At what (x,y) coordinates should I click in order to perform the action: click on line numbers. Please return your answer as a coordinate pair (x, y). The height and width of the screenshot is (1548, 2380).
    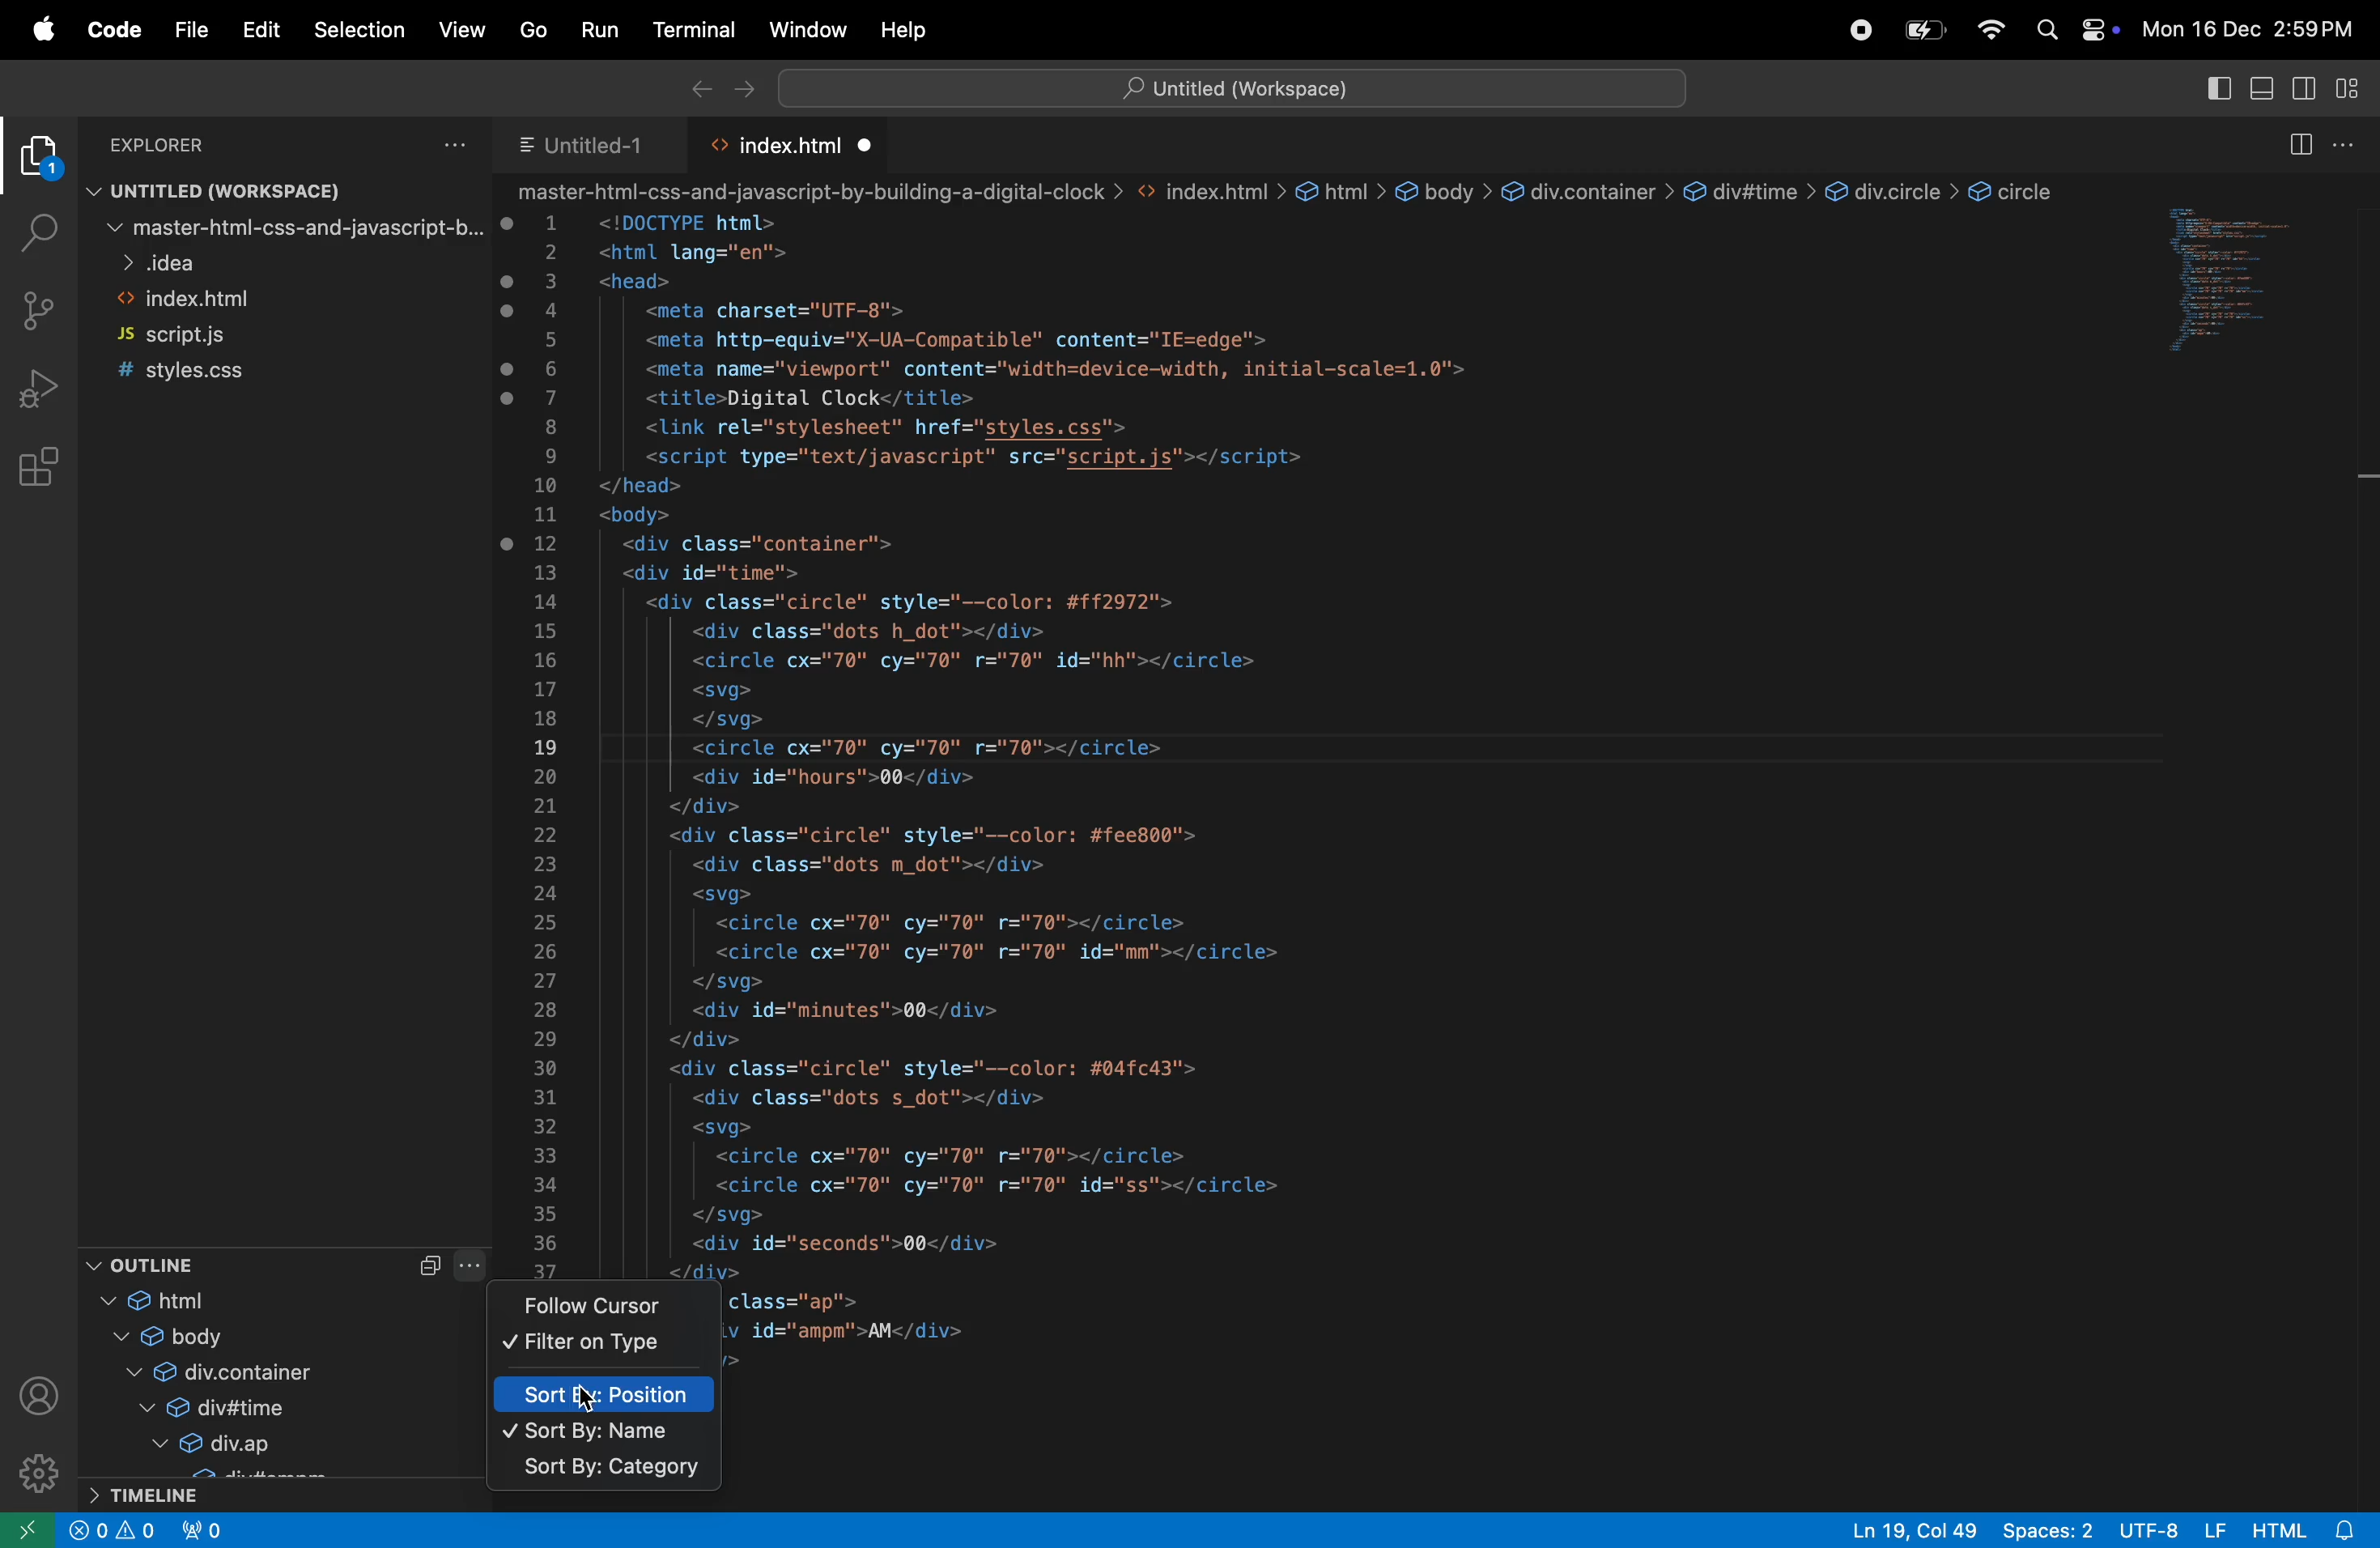
    Looking at the image, I should click on (549, 743).